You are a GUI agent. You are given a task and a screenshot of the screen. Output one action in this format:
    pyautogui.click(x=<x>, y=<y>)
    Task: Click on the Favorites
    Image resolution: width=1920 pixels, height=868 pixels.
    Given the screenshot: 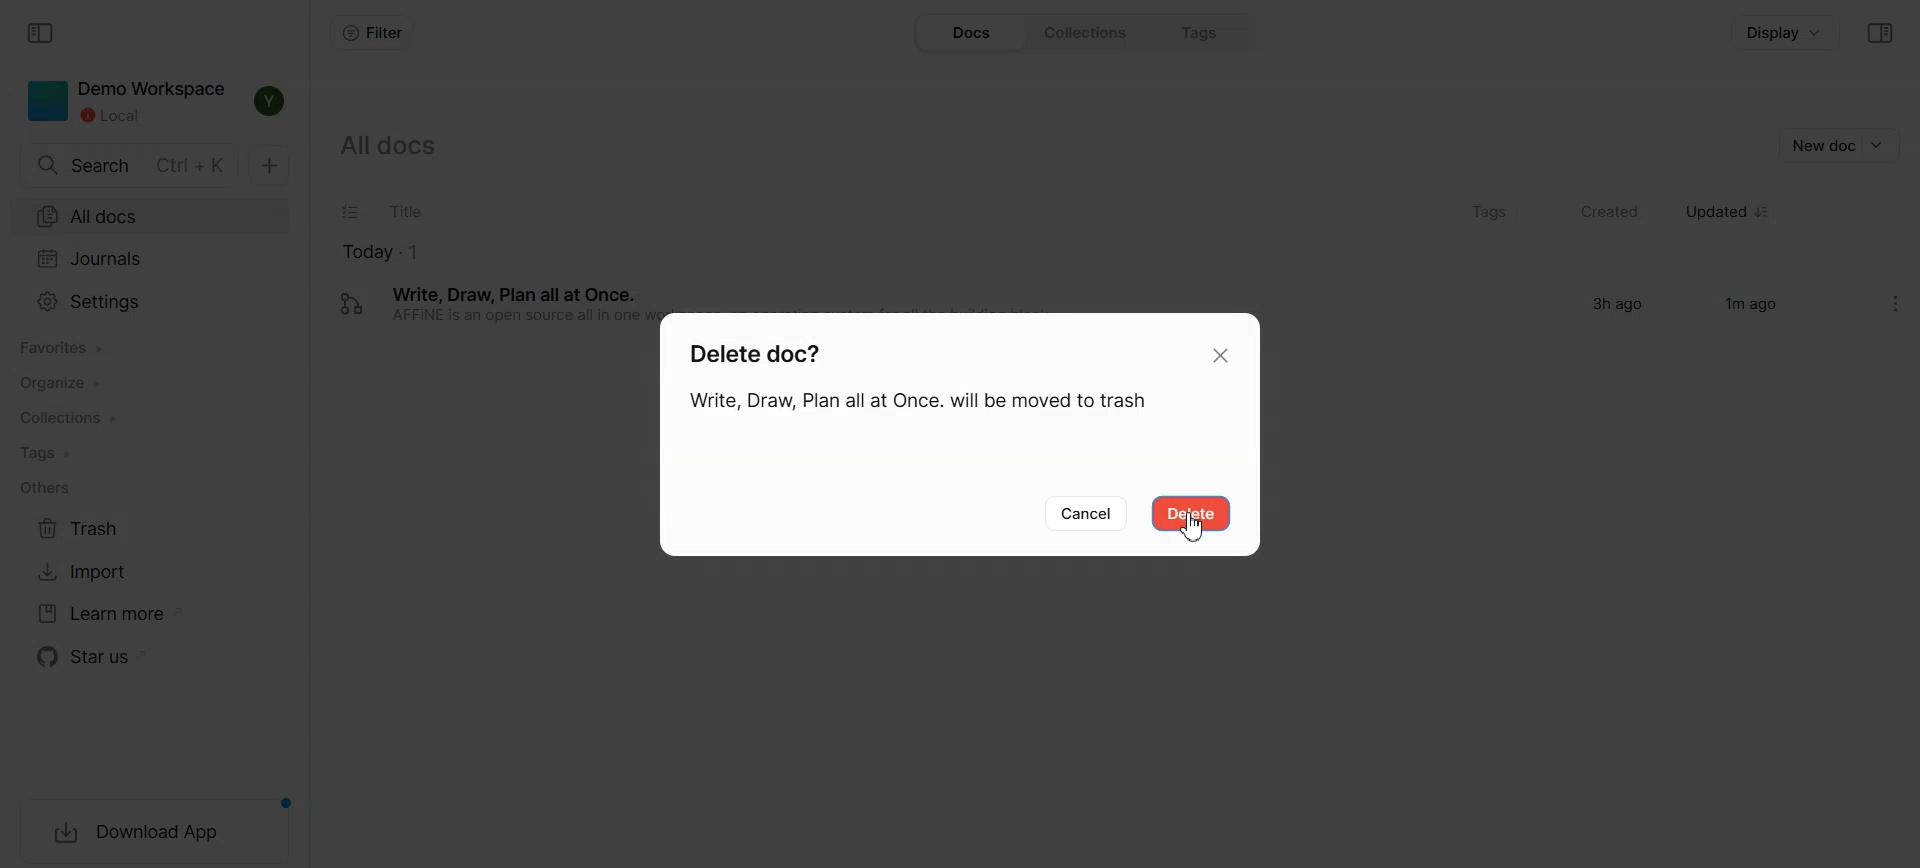 What is the action you would take?
    pyautogui.click(x=150, y=347)
    